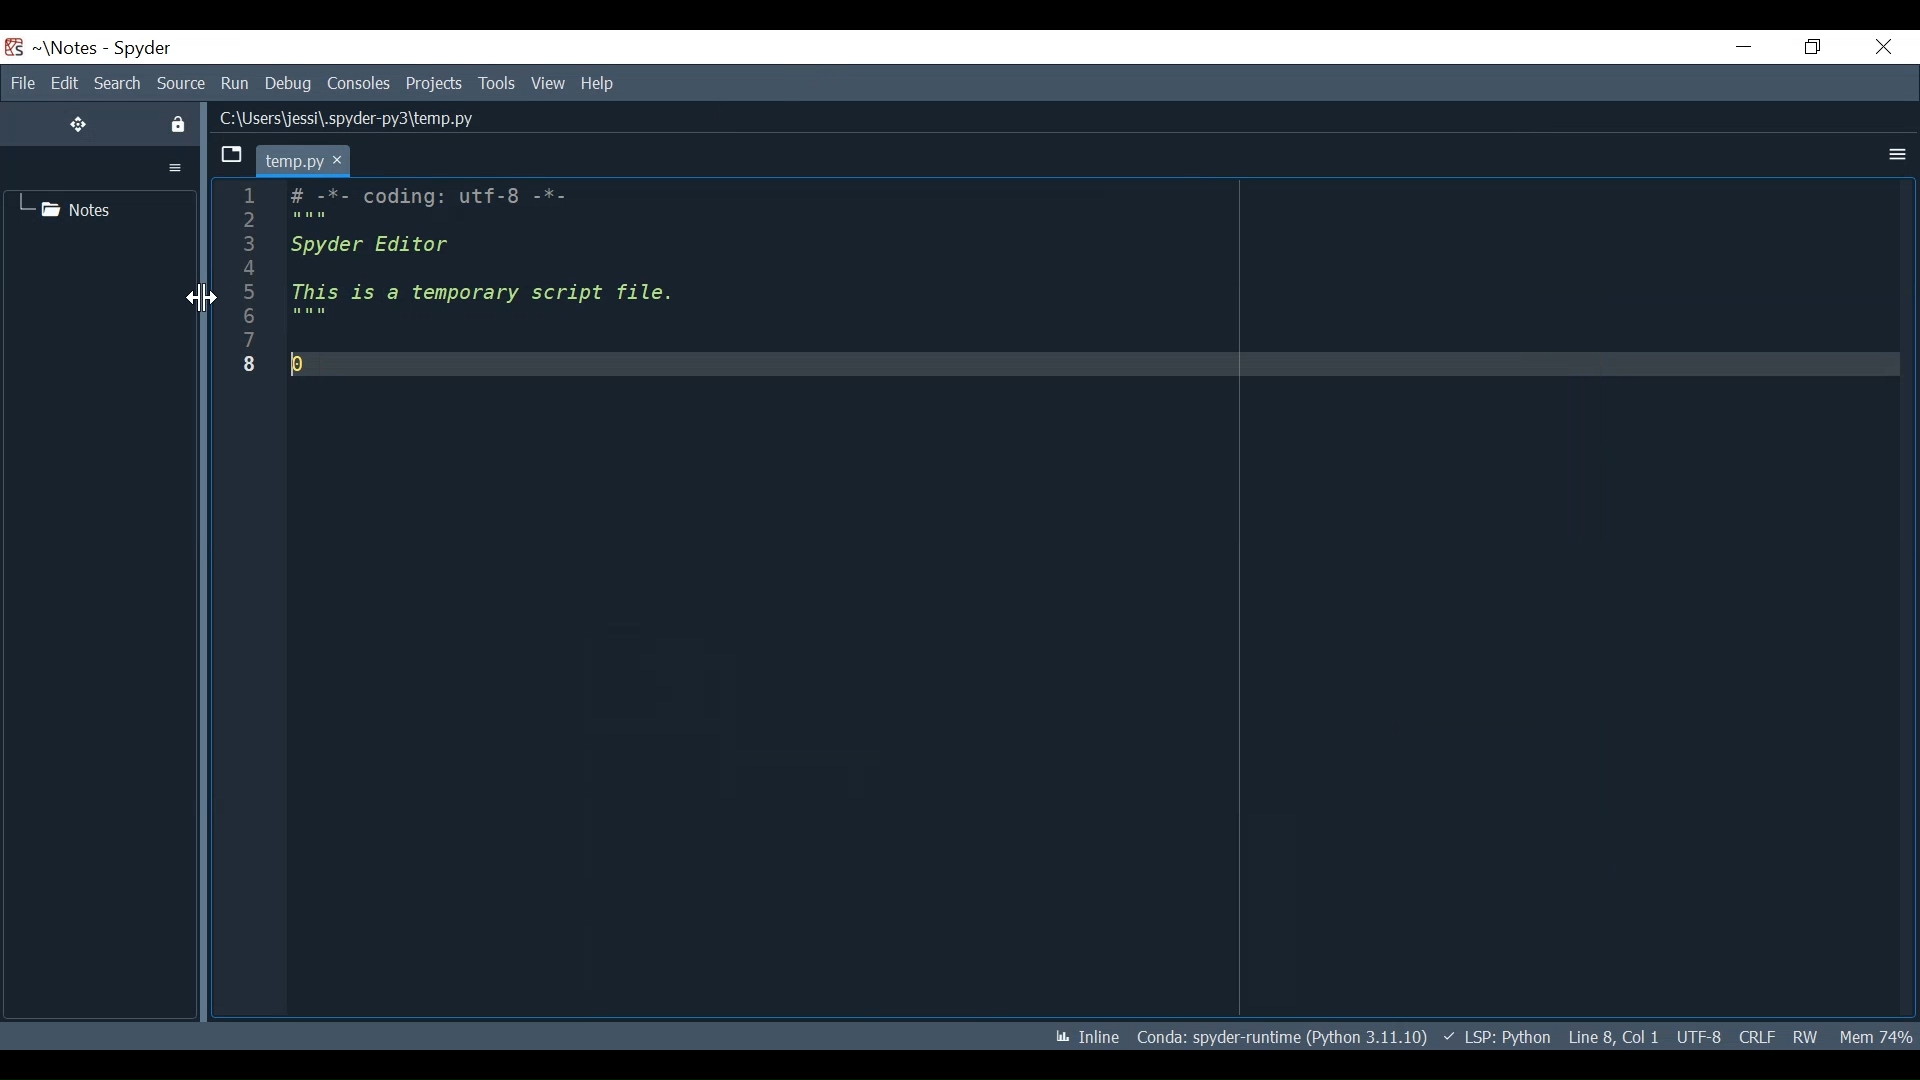 The height and width of the screenshot is (1080, 1920). I want to click on More Options, so click(175, 167).